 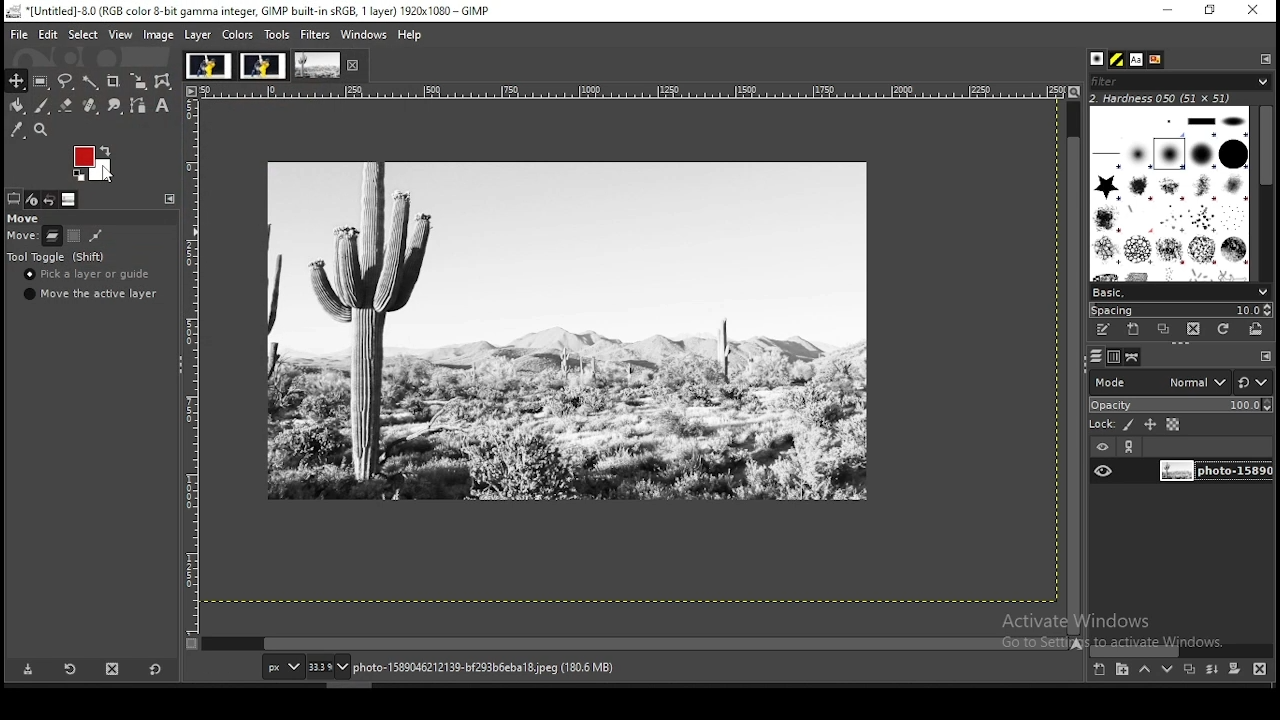 I want to click on reset to defaults, so click(x=154, y=669).